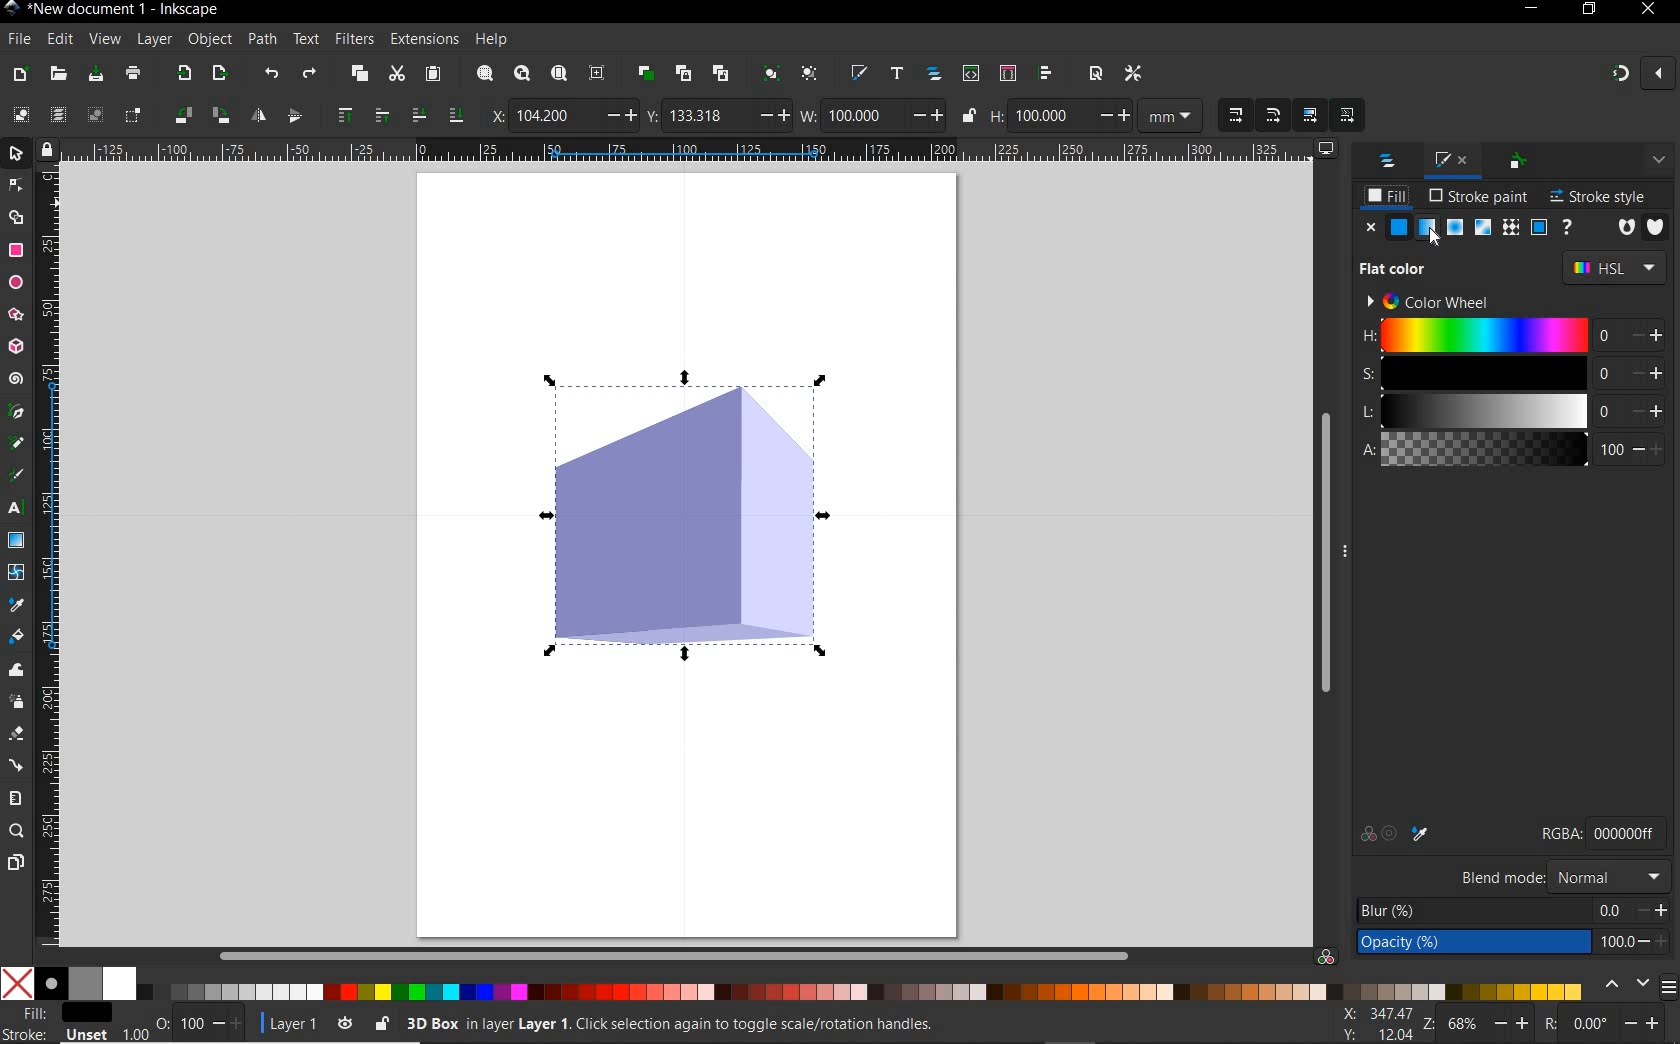  Describe the element at coordinates (769, 73) in the screenshot. I see `GROUP` at that location.